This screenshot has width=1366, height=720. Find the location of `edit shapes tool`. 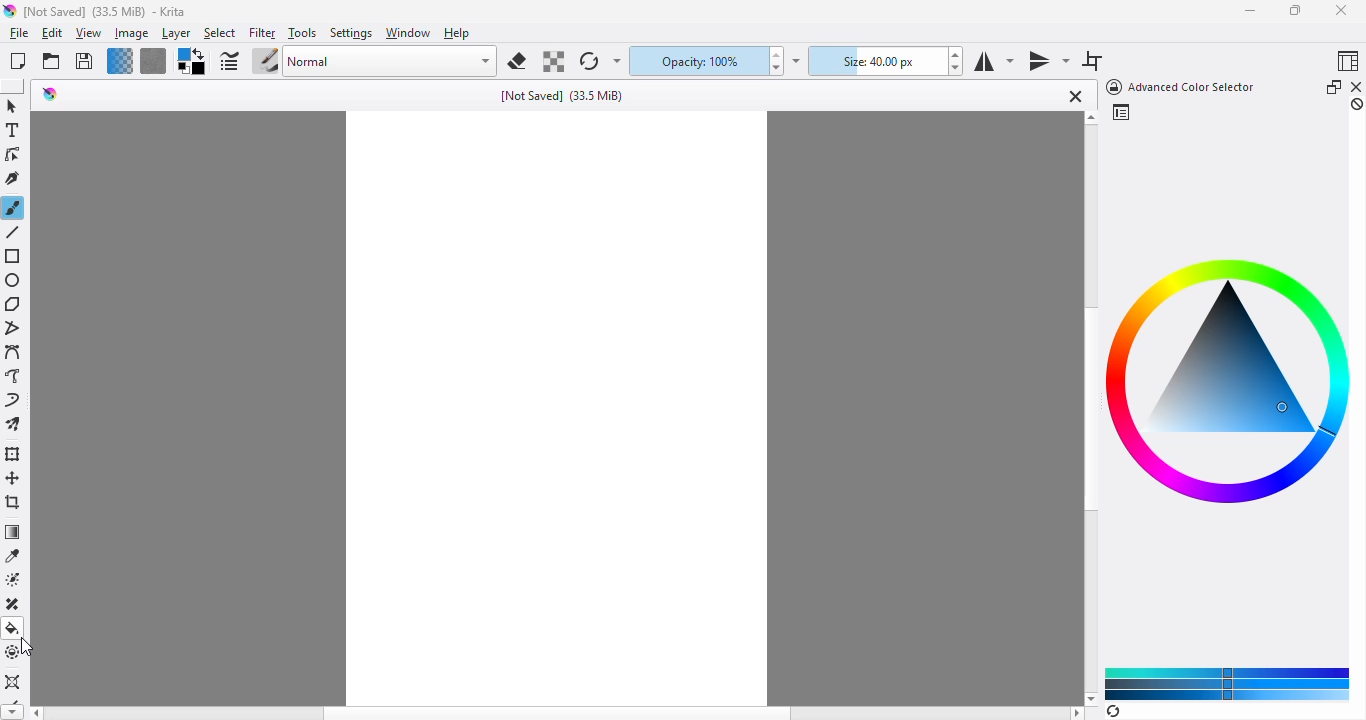

edit shapes tool is located at coordinates (13, 154).